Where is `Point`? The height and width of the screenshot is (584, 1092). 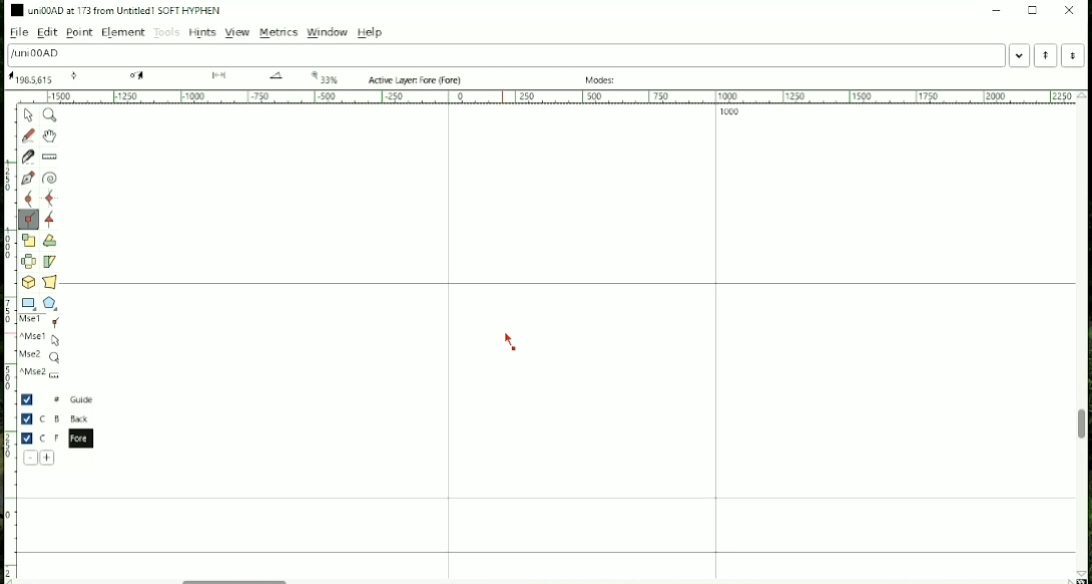 Point is located at coordinates (79, 33).